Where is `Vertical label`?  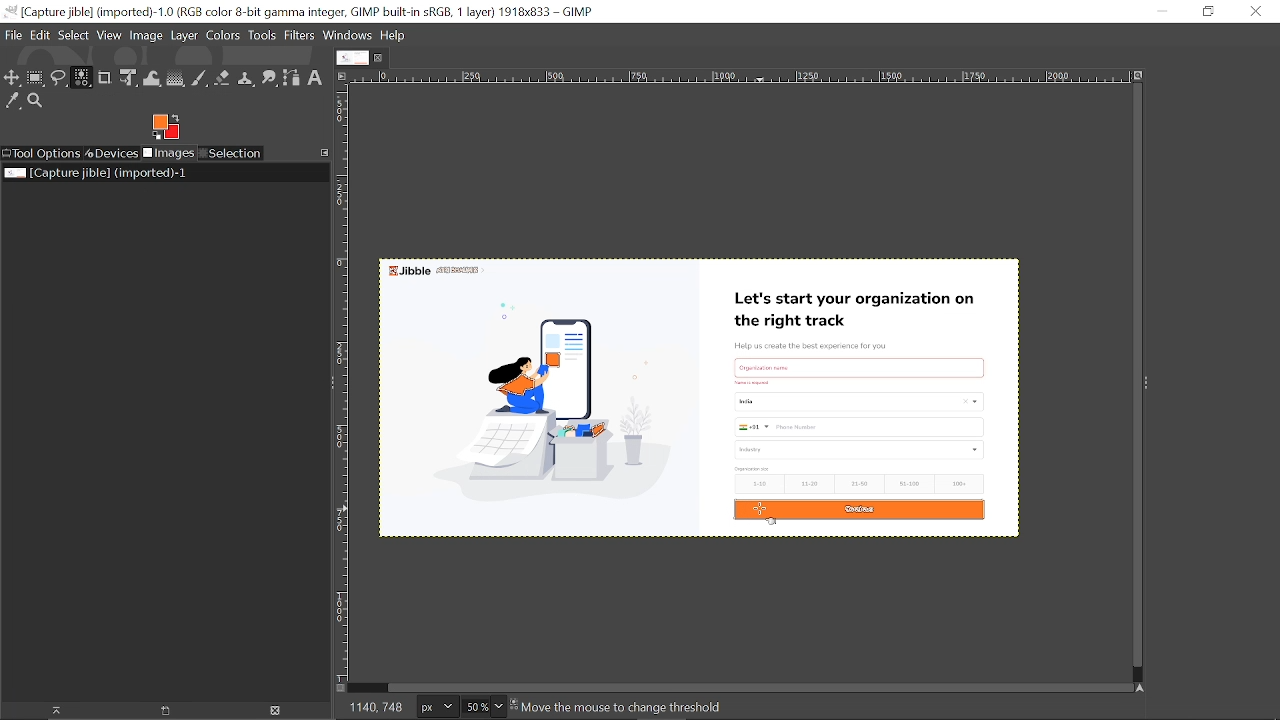 Vertical label is located at coordinates (346, 384).